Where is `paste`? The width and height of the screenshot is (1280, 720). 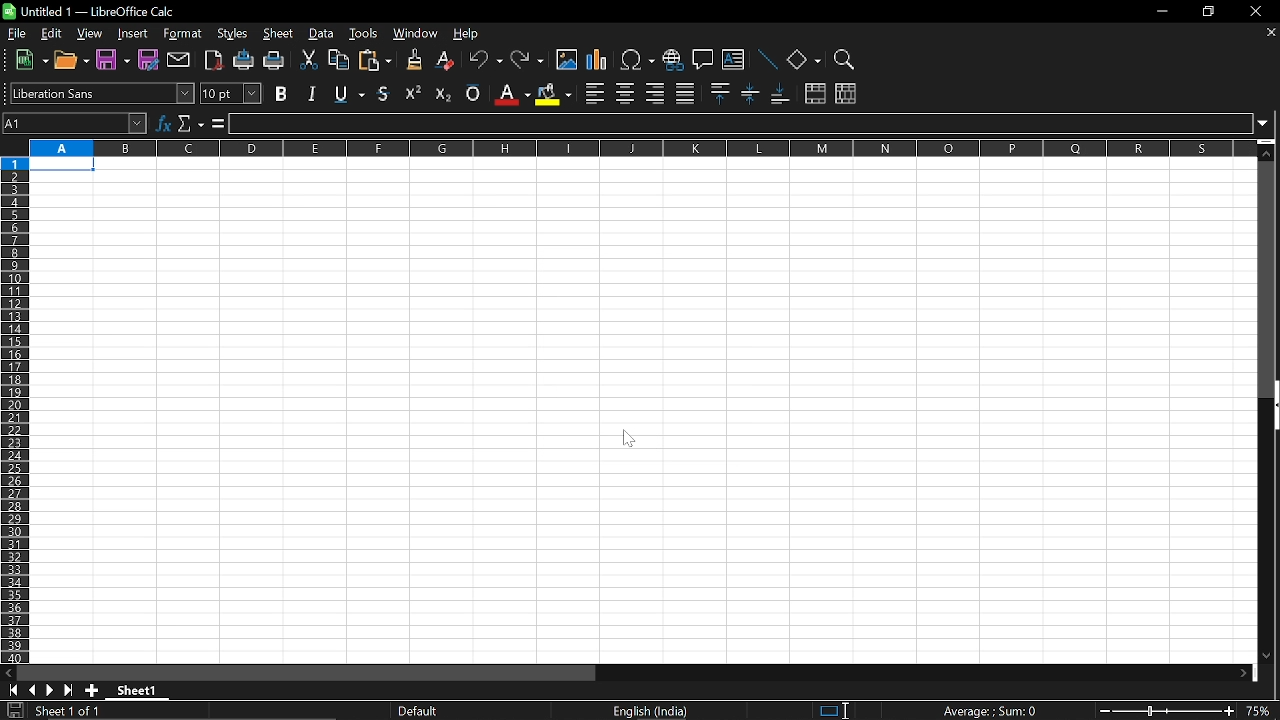 paste is located at coordinates (374, 62).